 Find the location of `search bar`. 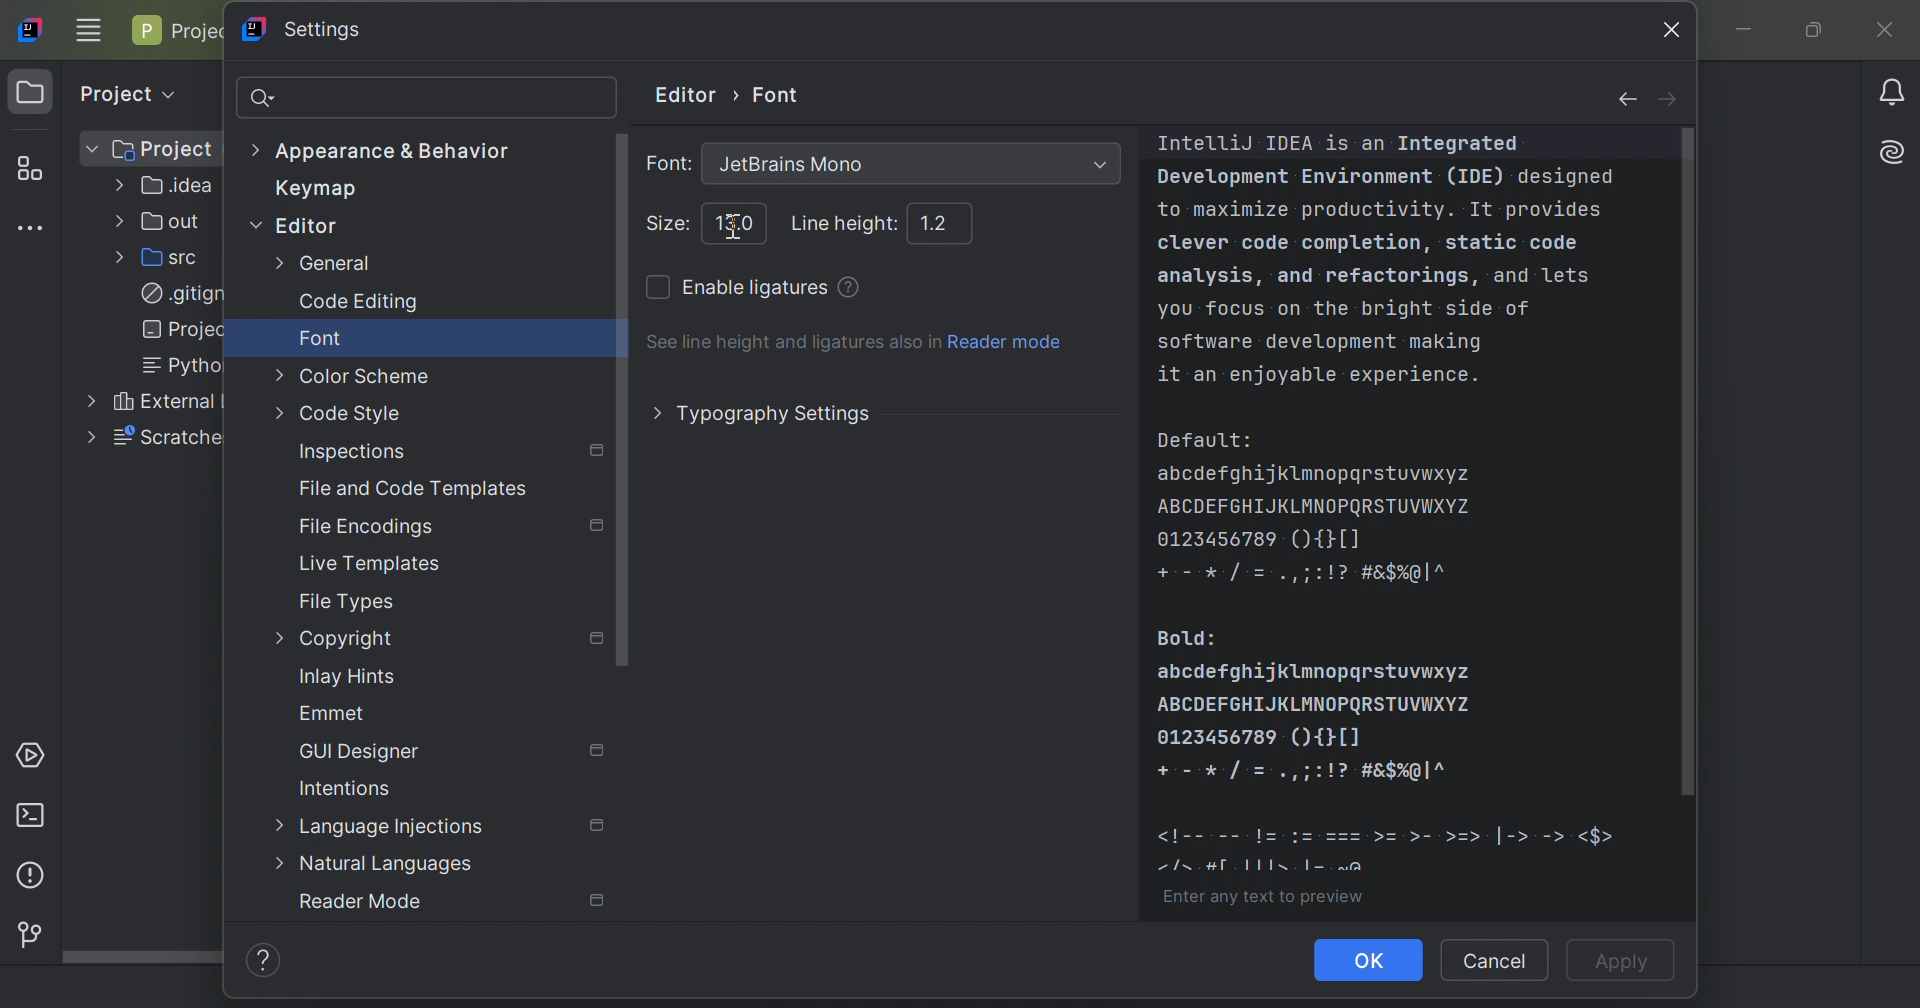

search bar is located at coordinates (426, 96).